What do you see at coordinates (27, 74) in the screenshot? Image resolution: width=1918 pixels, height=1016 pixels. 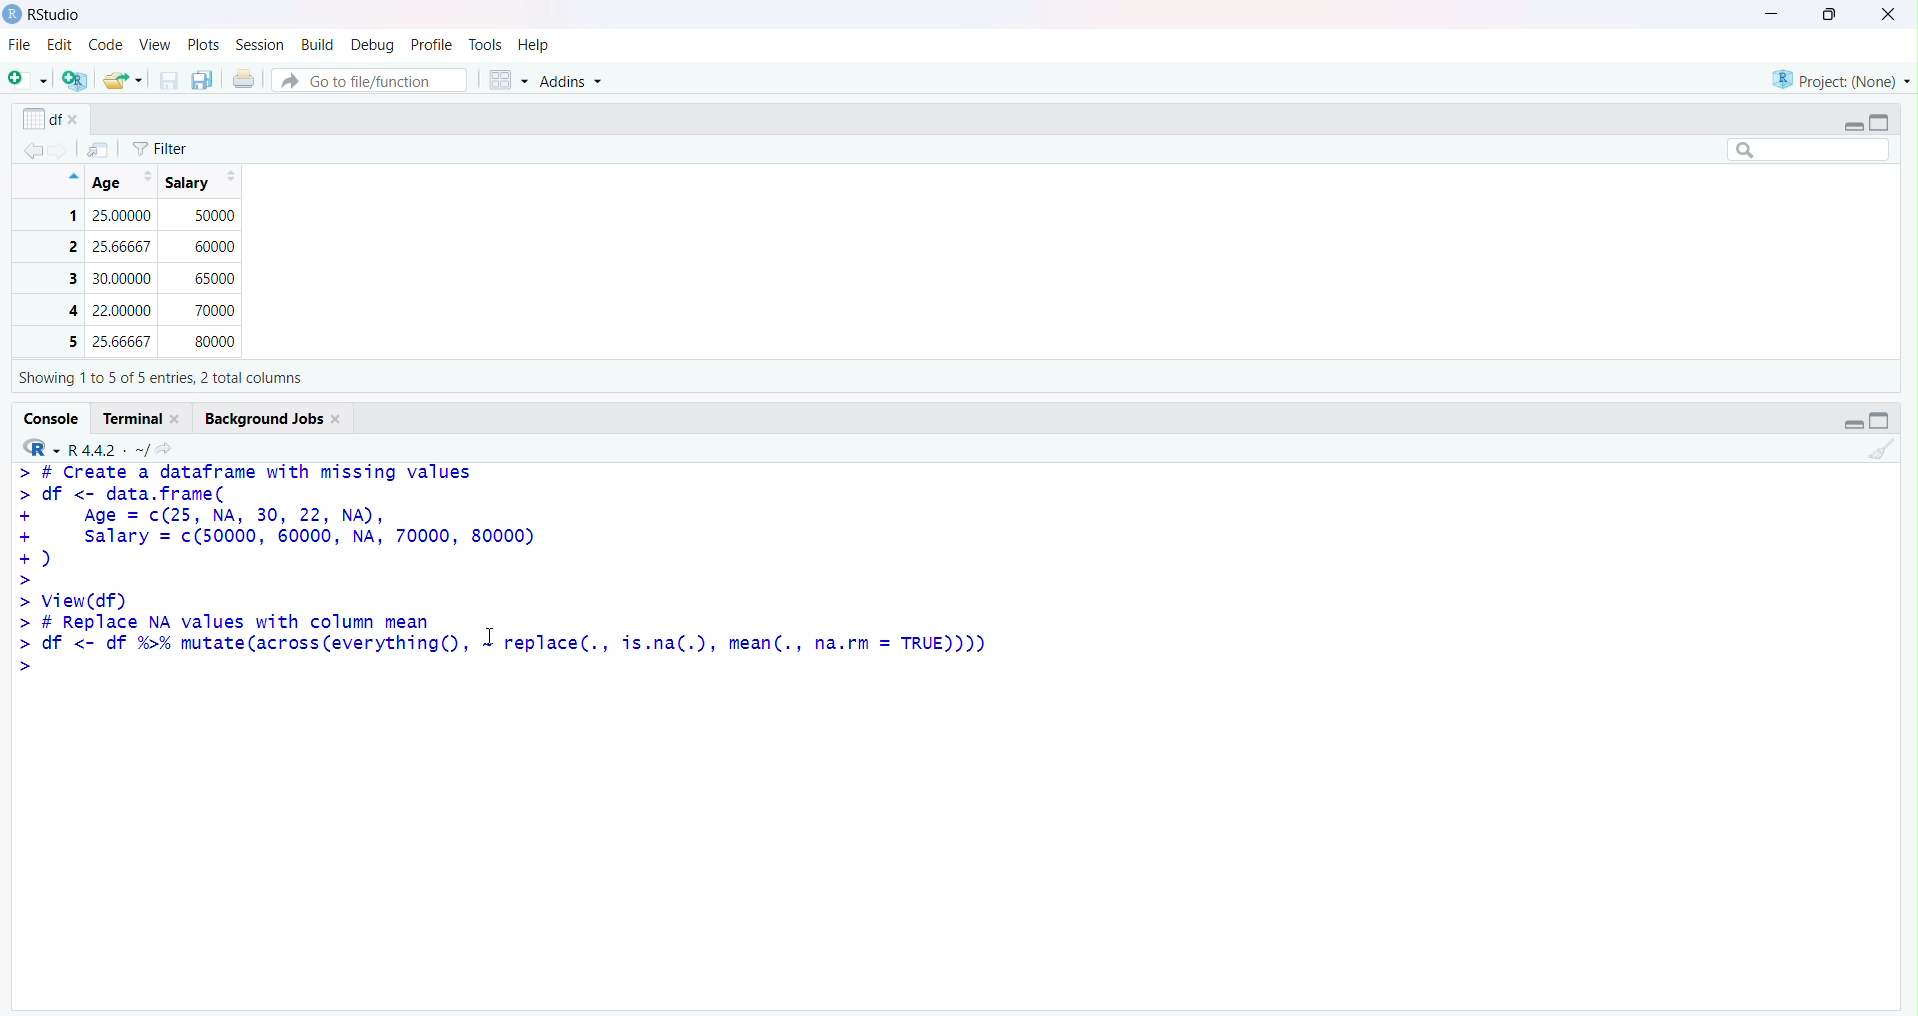 I see `New File` at bounding box center [27, 74].